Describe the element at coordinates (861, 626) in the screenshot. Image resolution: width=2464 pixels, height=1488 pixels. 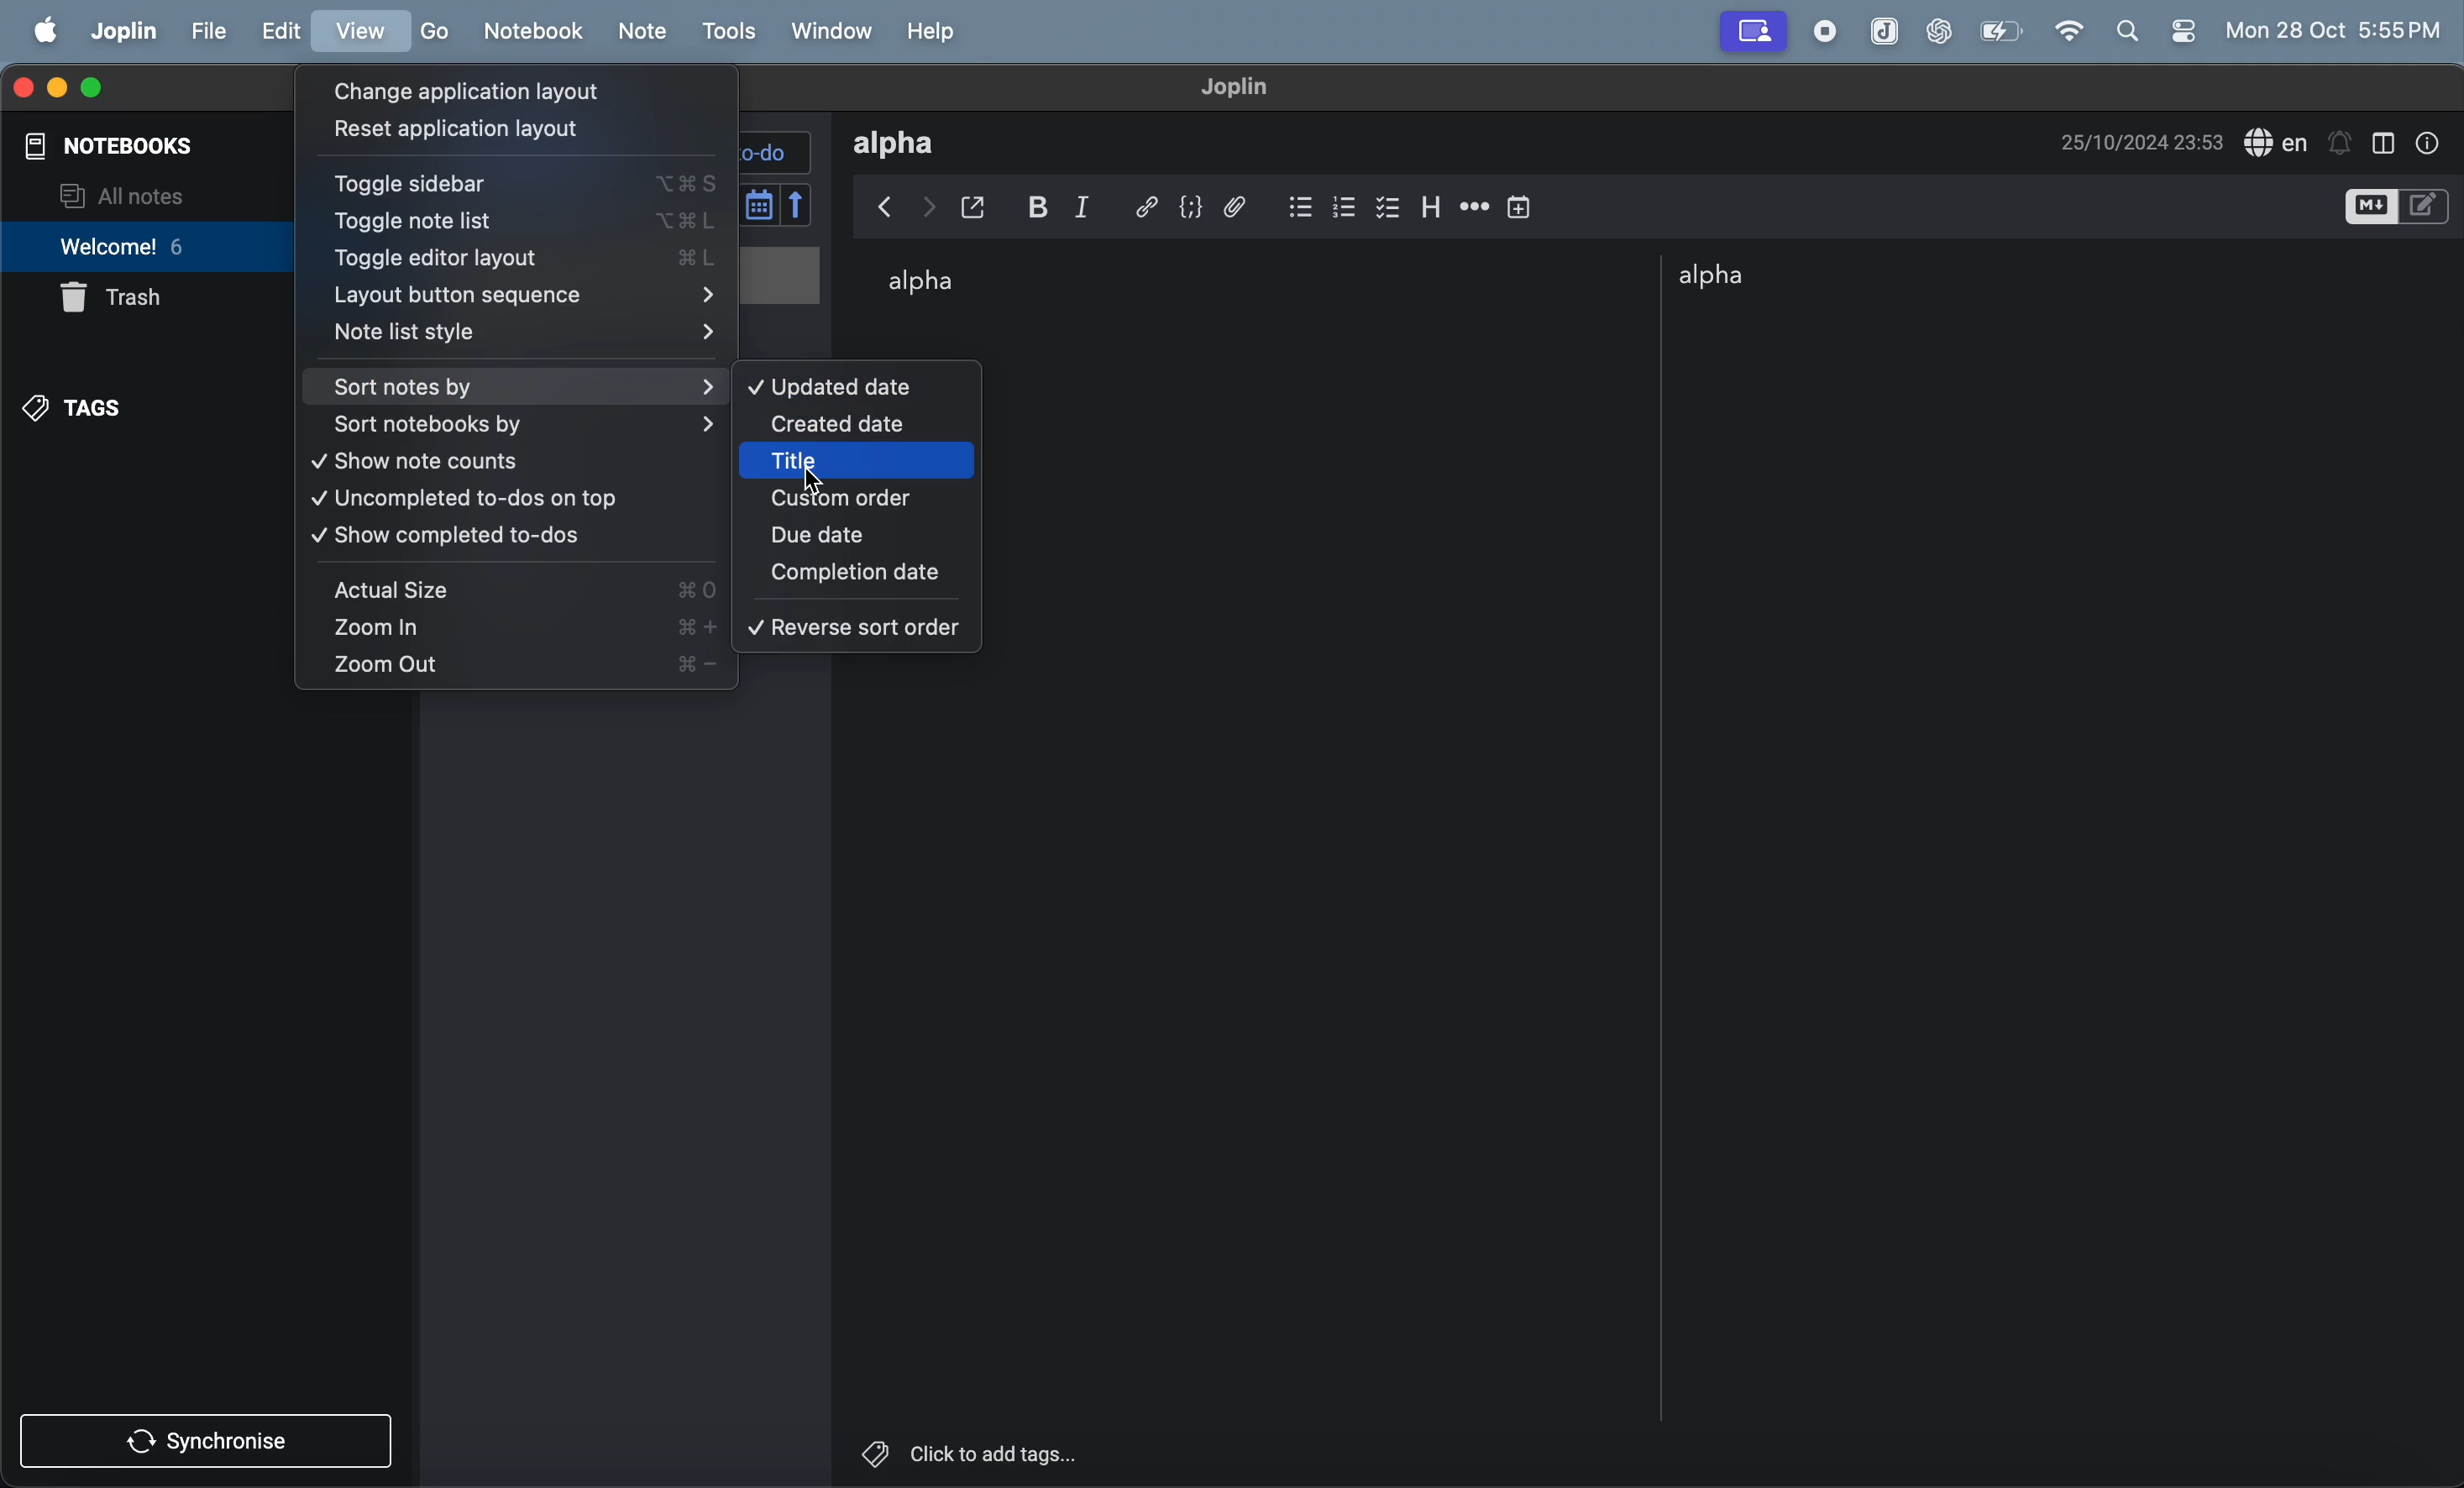
I see `reverse order` at that location.